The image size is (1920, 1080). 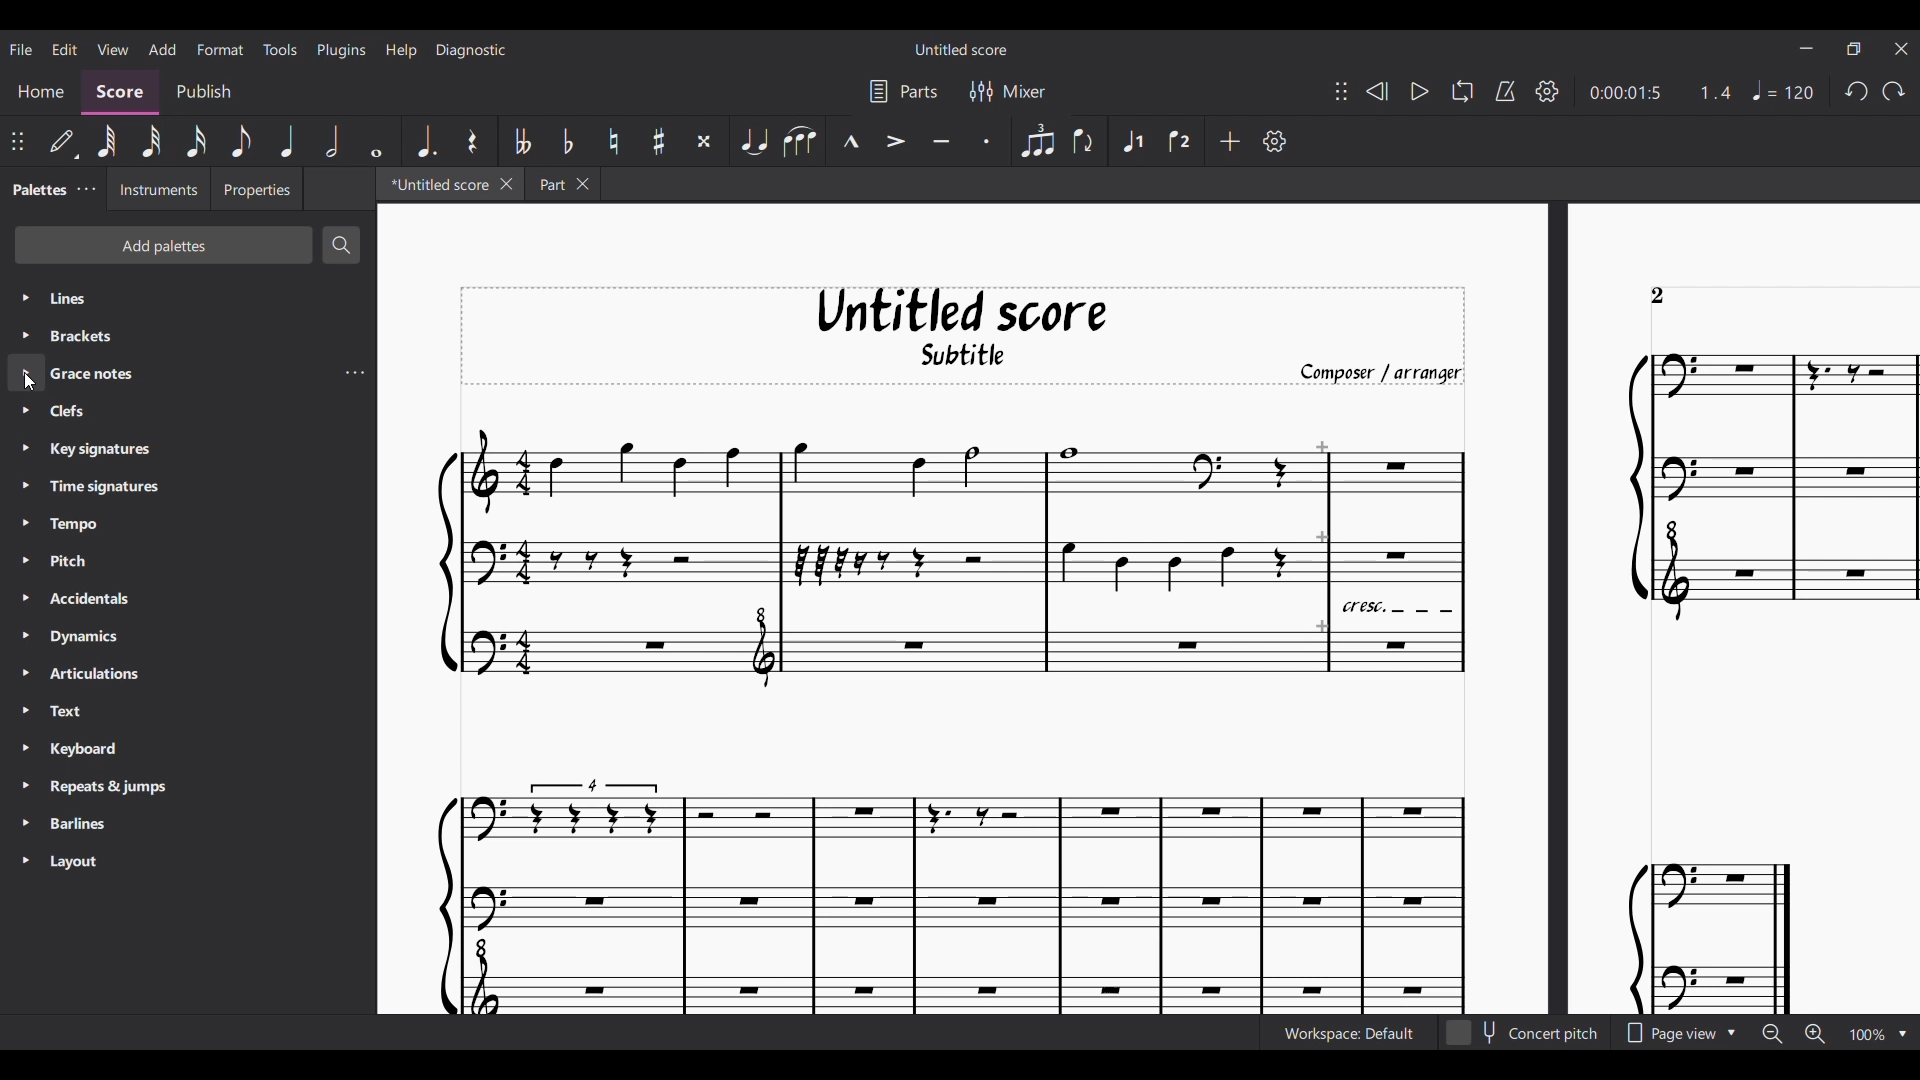 I want to click on Zoom options , so click(x=1903, y=1034).